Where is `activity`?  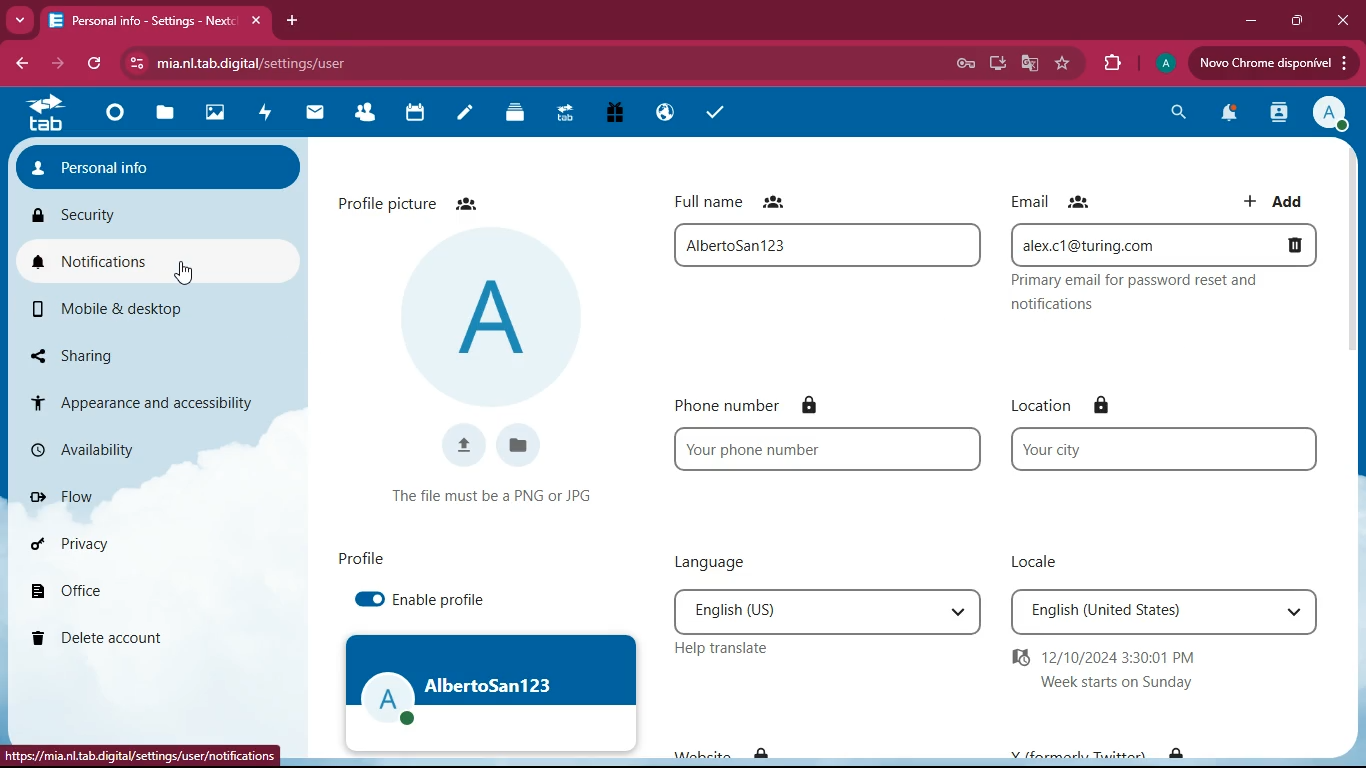
activity is located at coordinates (271, 117).